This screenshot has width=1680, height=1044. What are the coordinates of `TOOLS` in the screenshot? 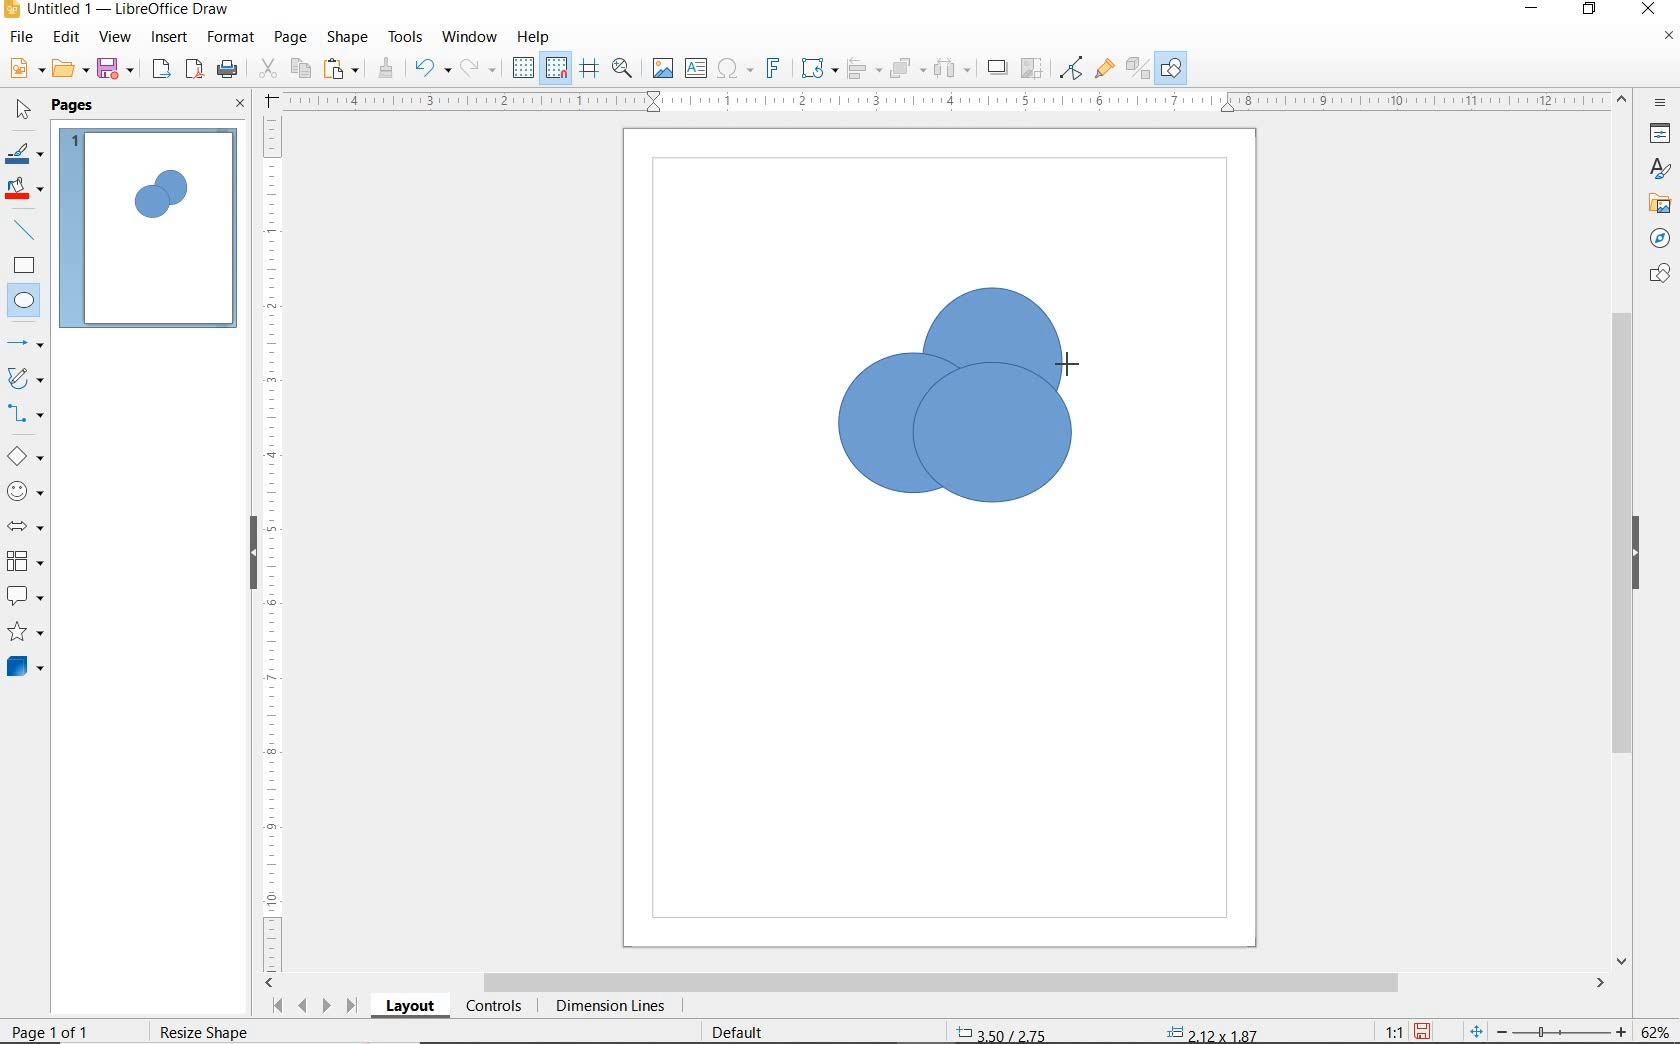 It's located at (405, 36).